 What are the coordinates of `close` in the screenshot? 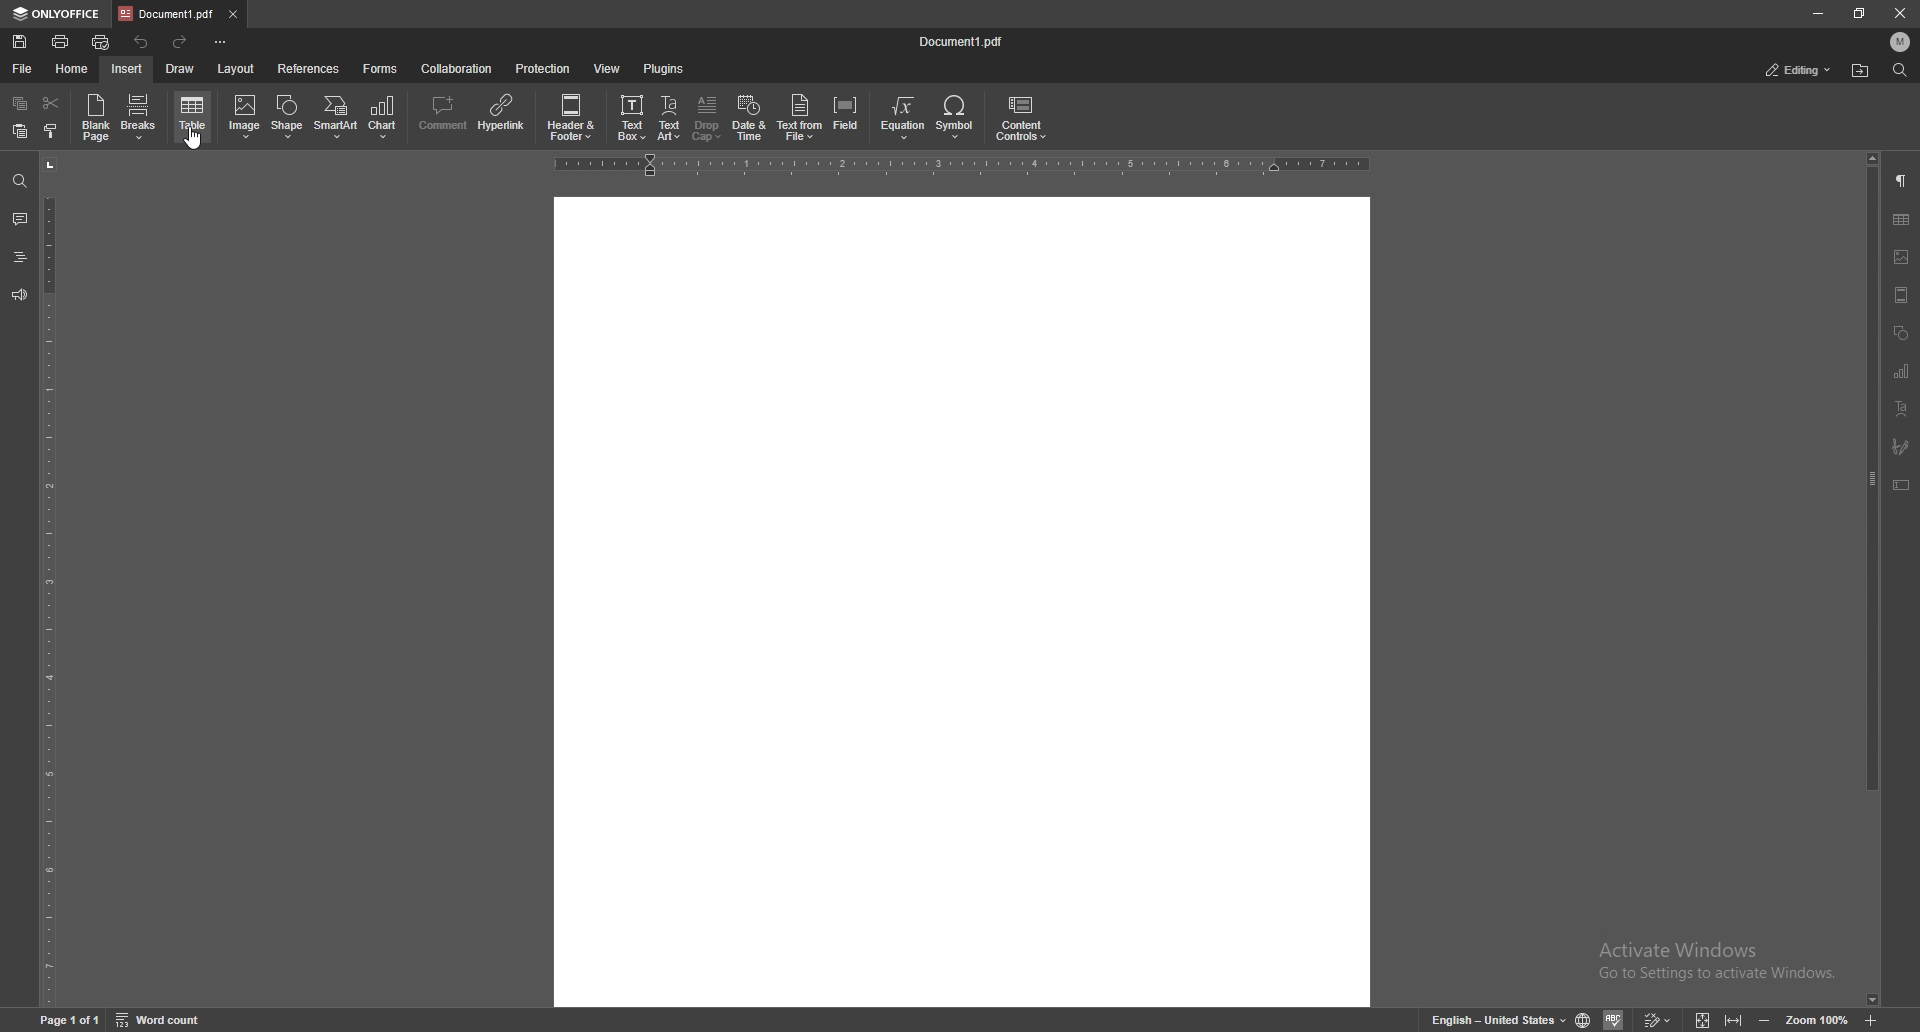 It's located at (1900, 13).